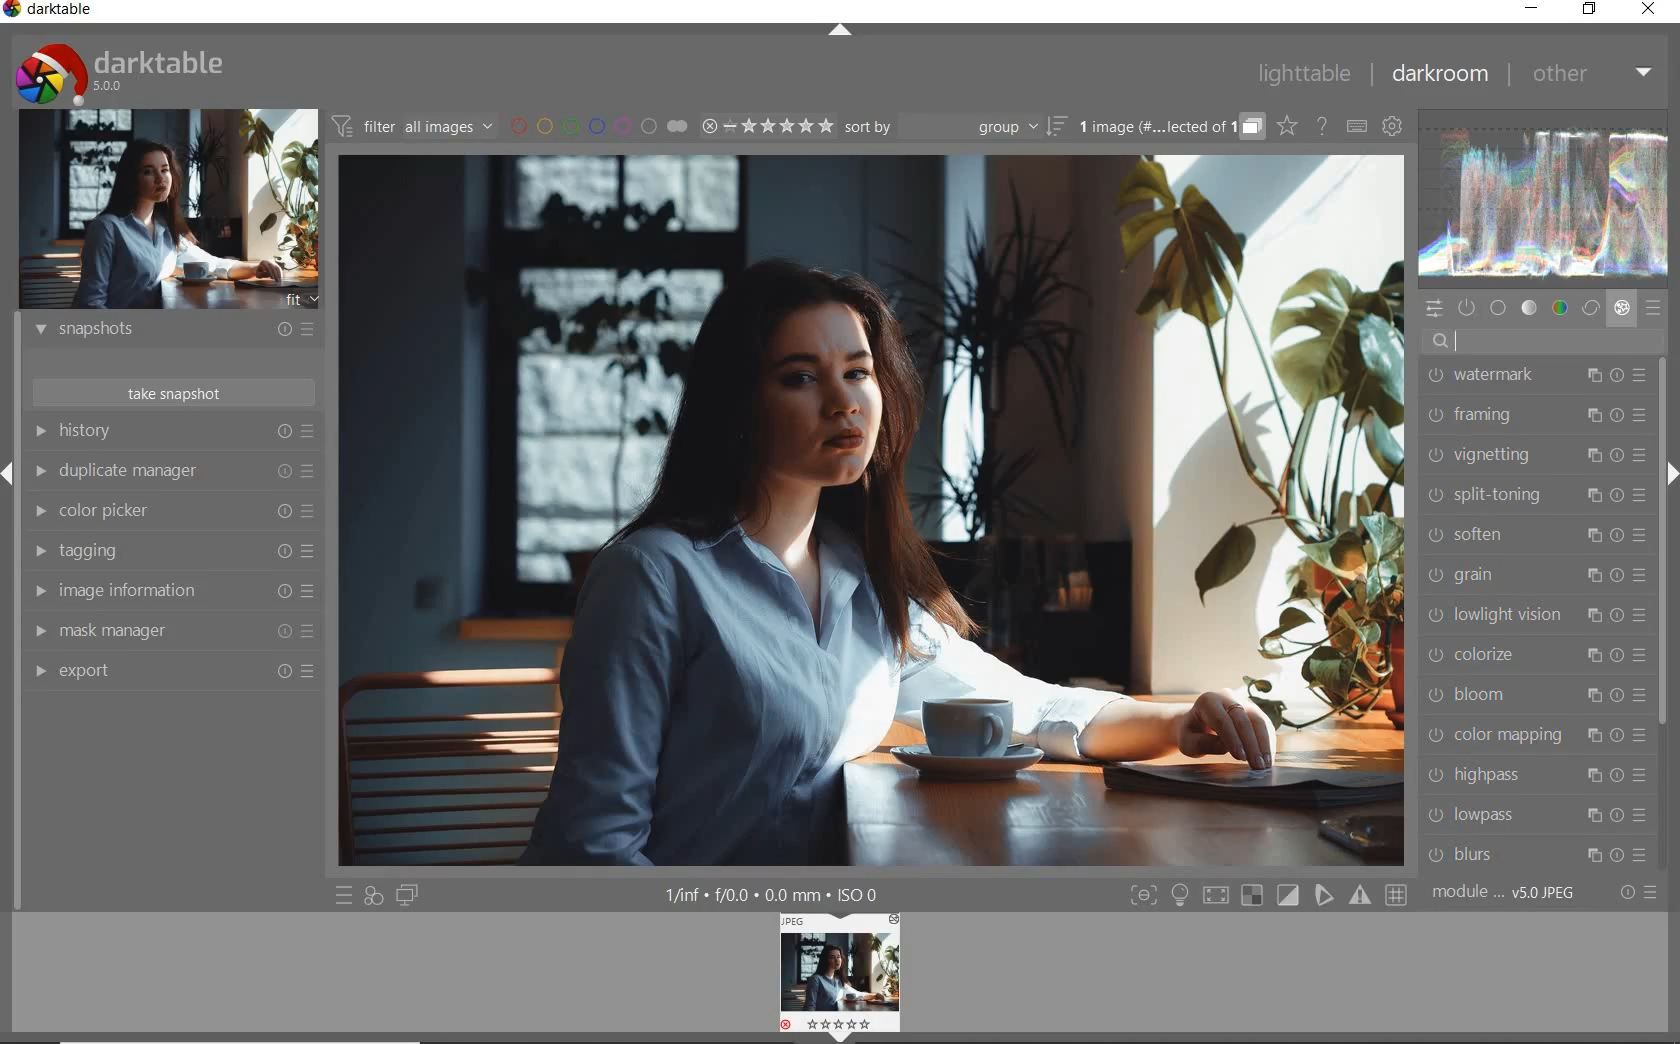 This screenshot has width=1680, height=1044. I want to click on filter all images by module order, so click(411, 127).